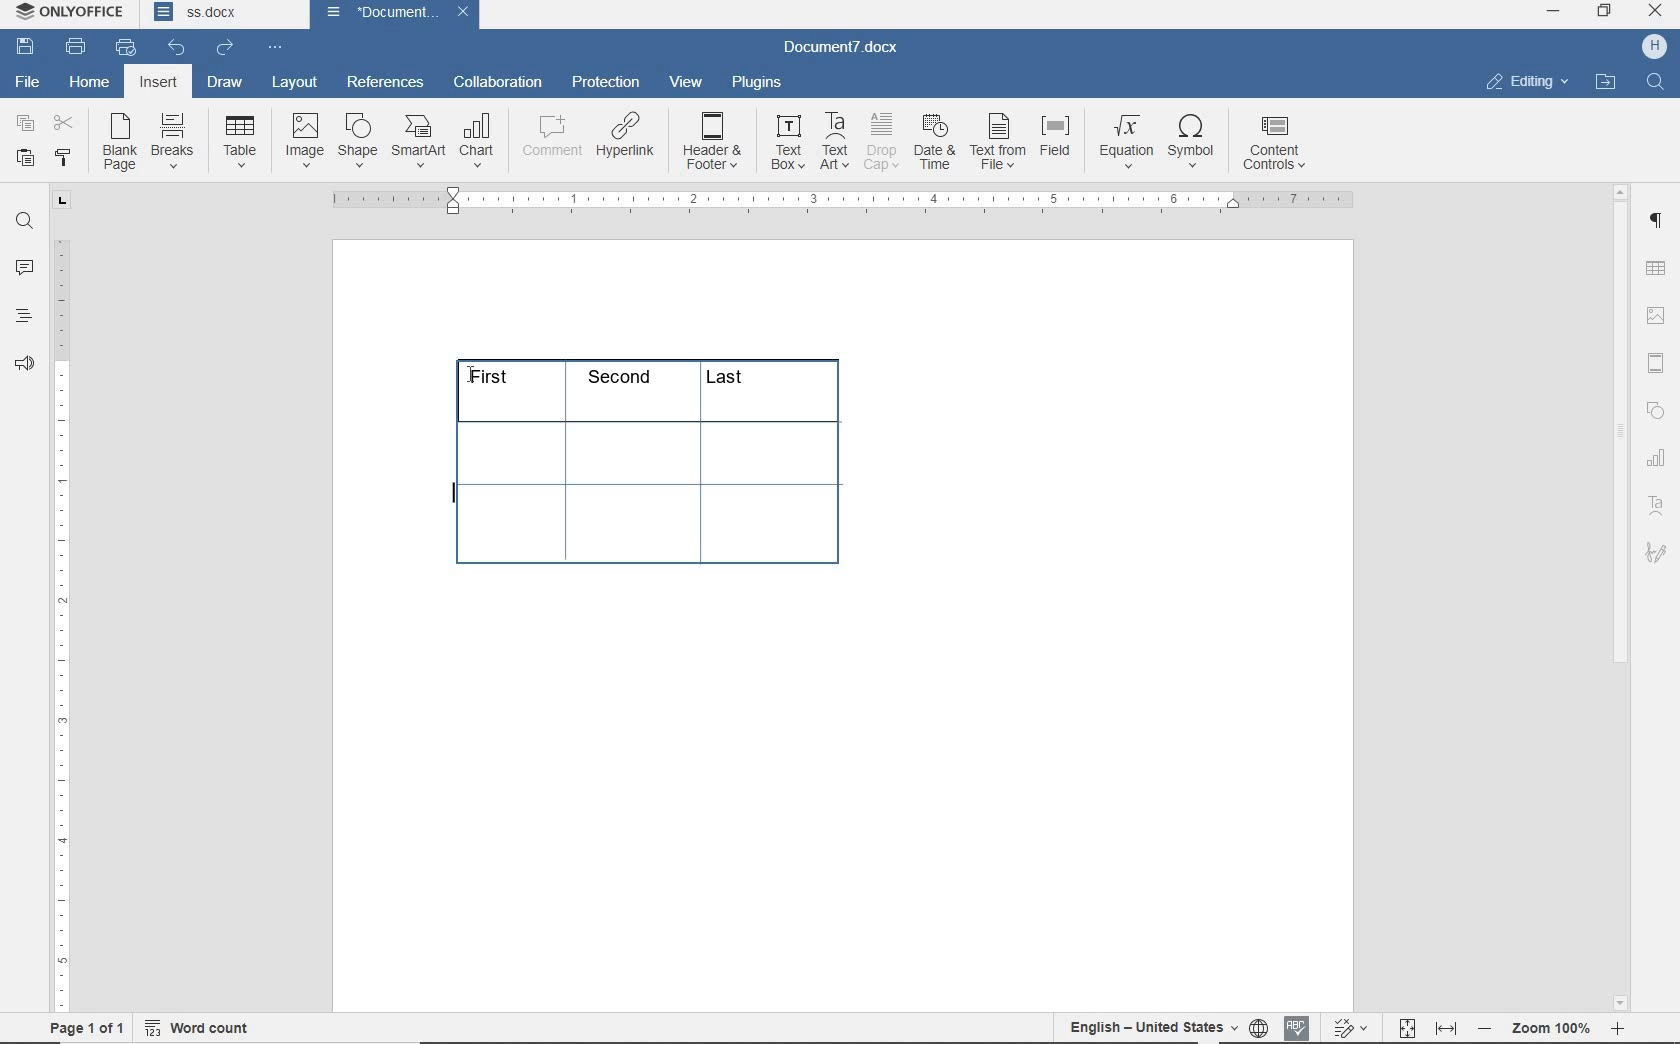 The height and width of the screenshot is (1044, 1680). What do you see at coordinates (1659, 509) in the screenshot?
I see `text art` at bounding box center [1659, 509].